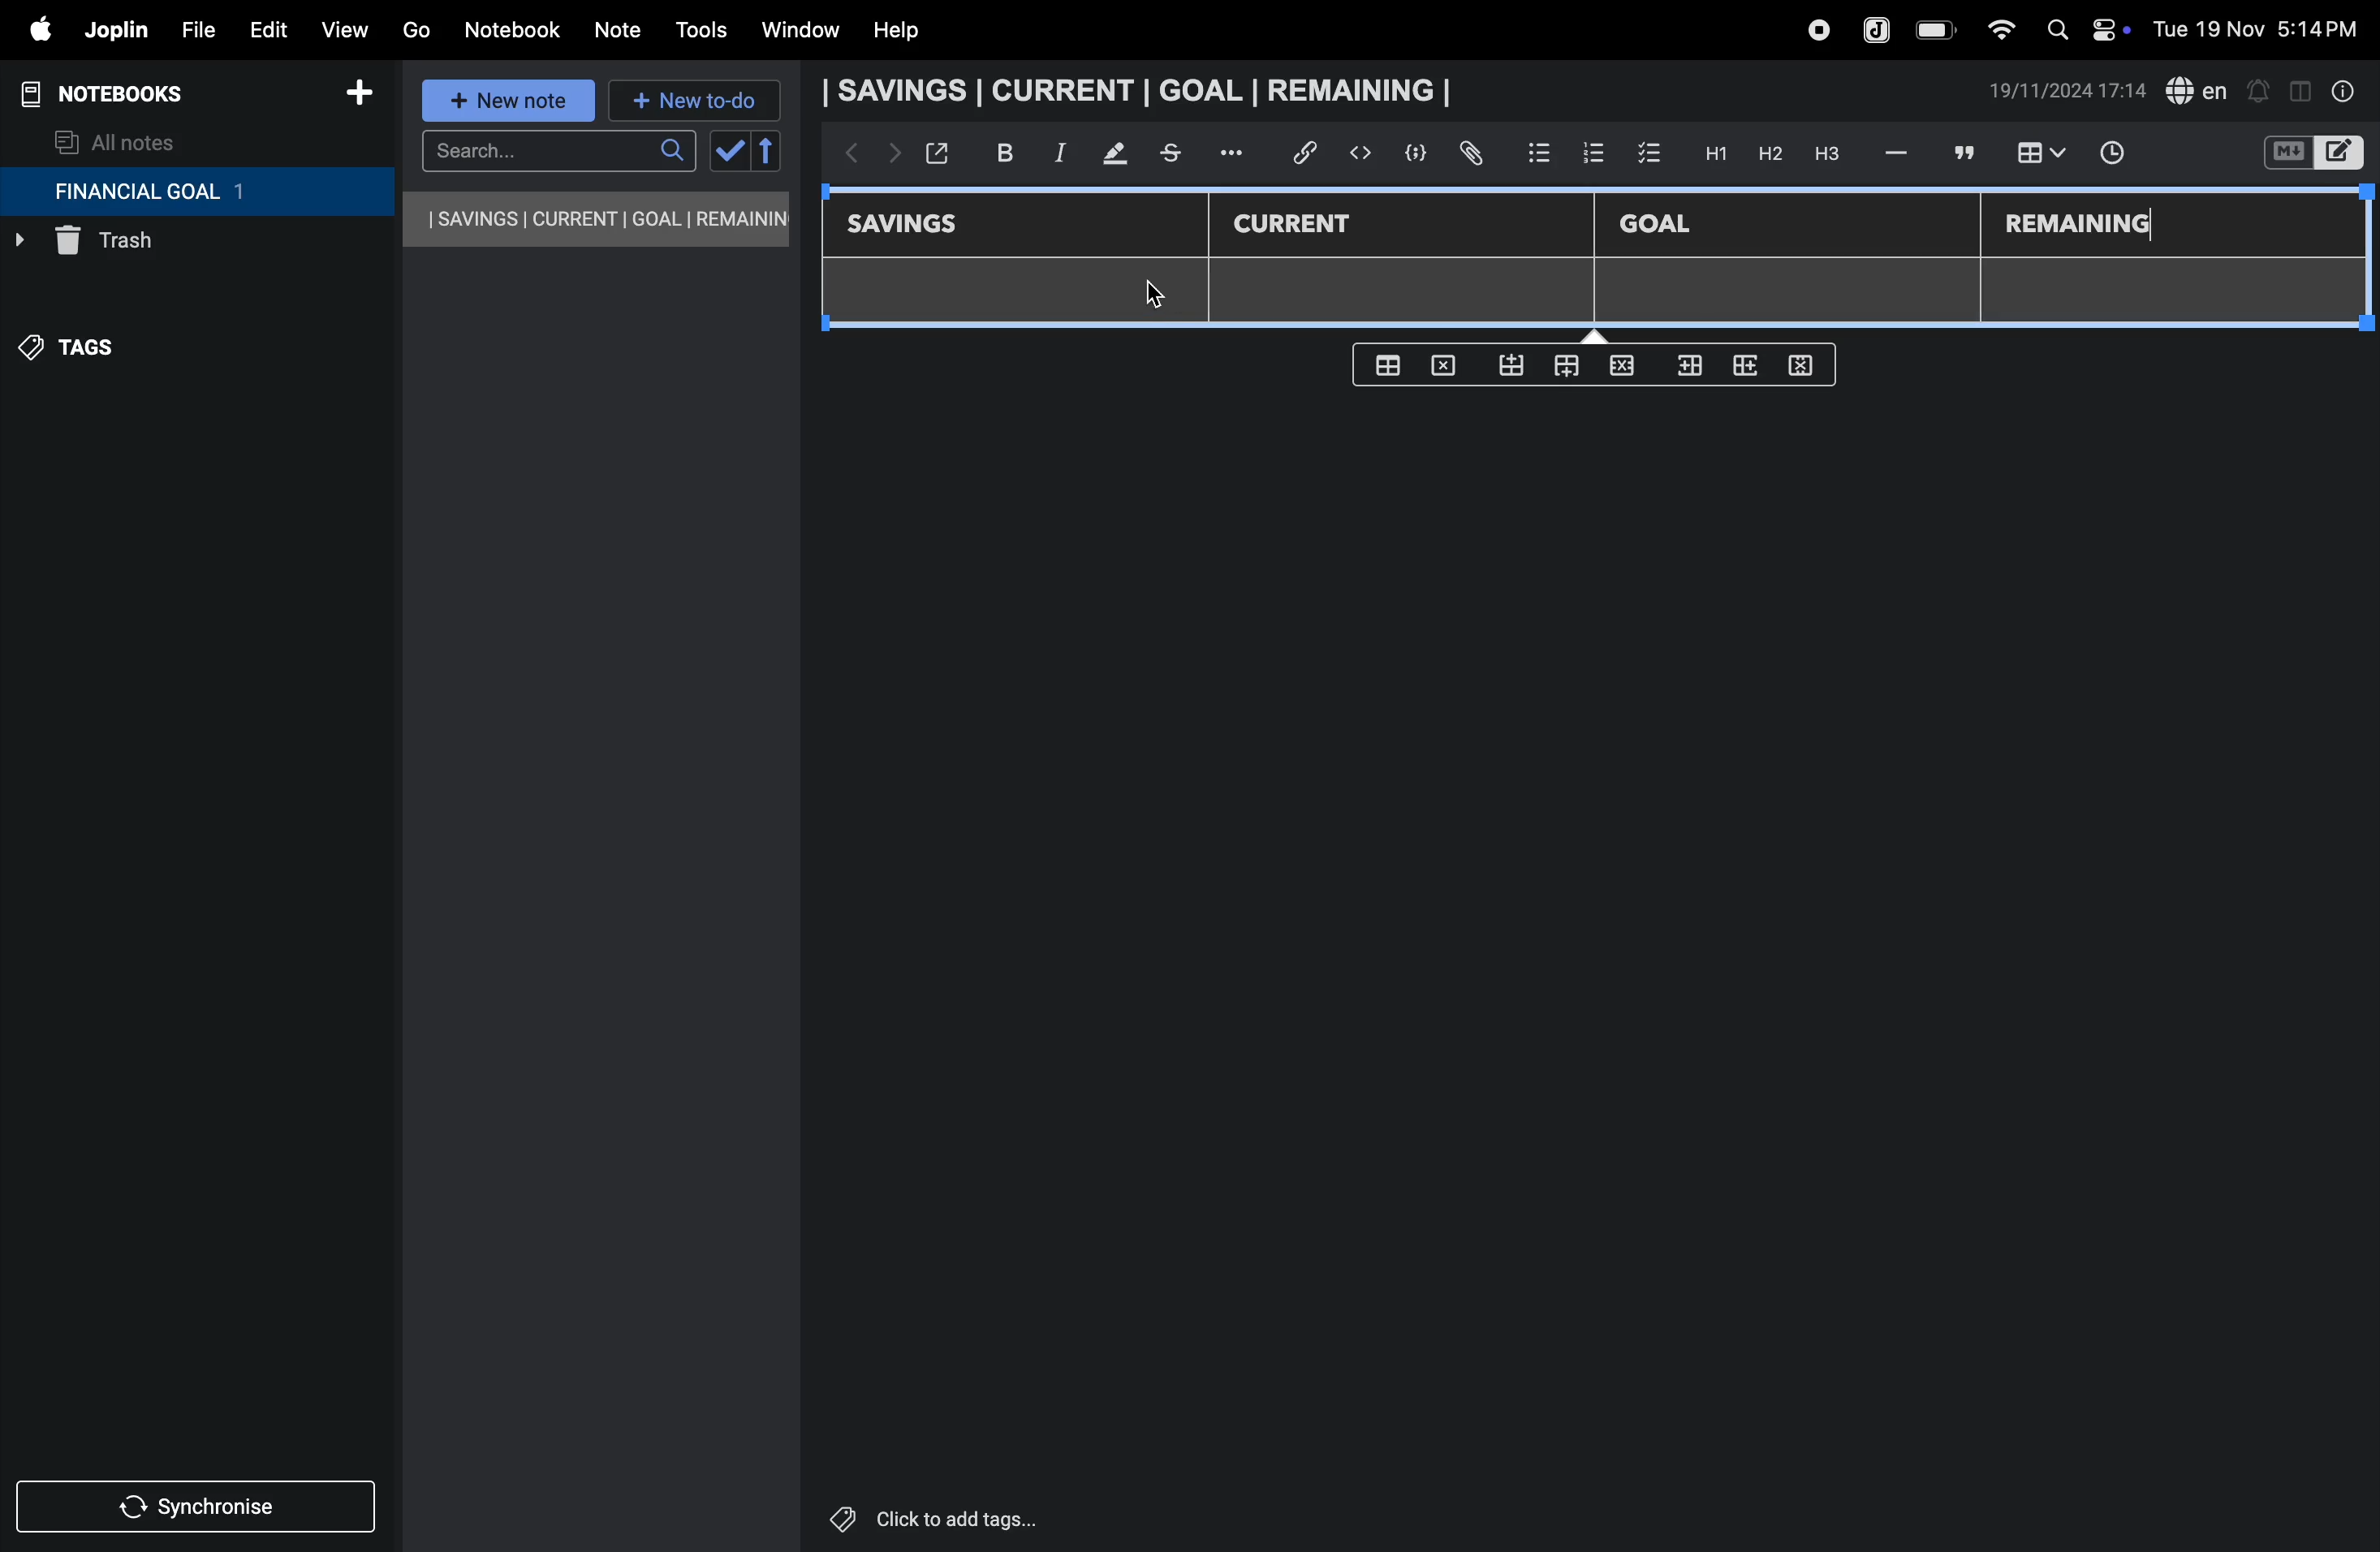 The image size is (2380, 1552). Describe the element at coordinates (1619, 369) in the screenshot. I see `close rows` at that location.